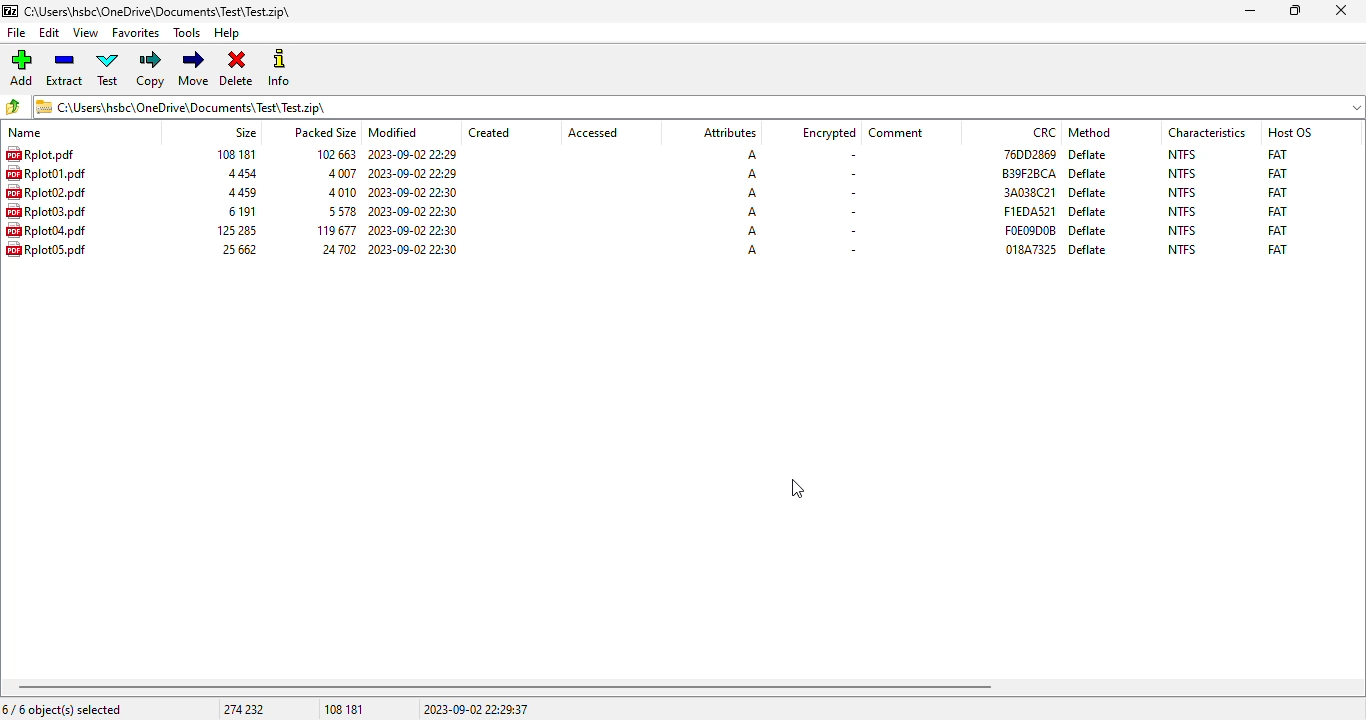 This screenshot has height=720, width=1366. I want to click on modified date & time, so click(413, 192).